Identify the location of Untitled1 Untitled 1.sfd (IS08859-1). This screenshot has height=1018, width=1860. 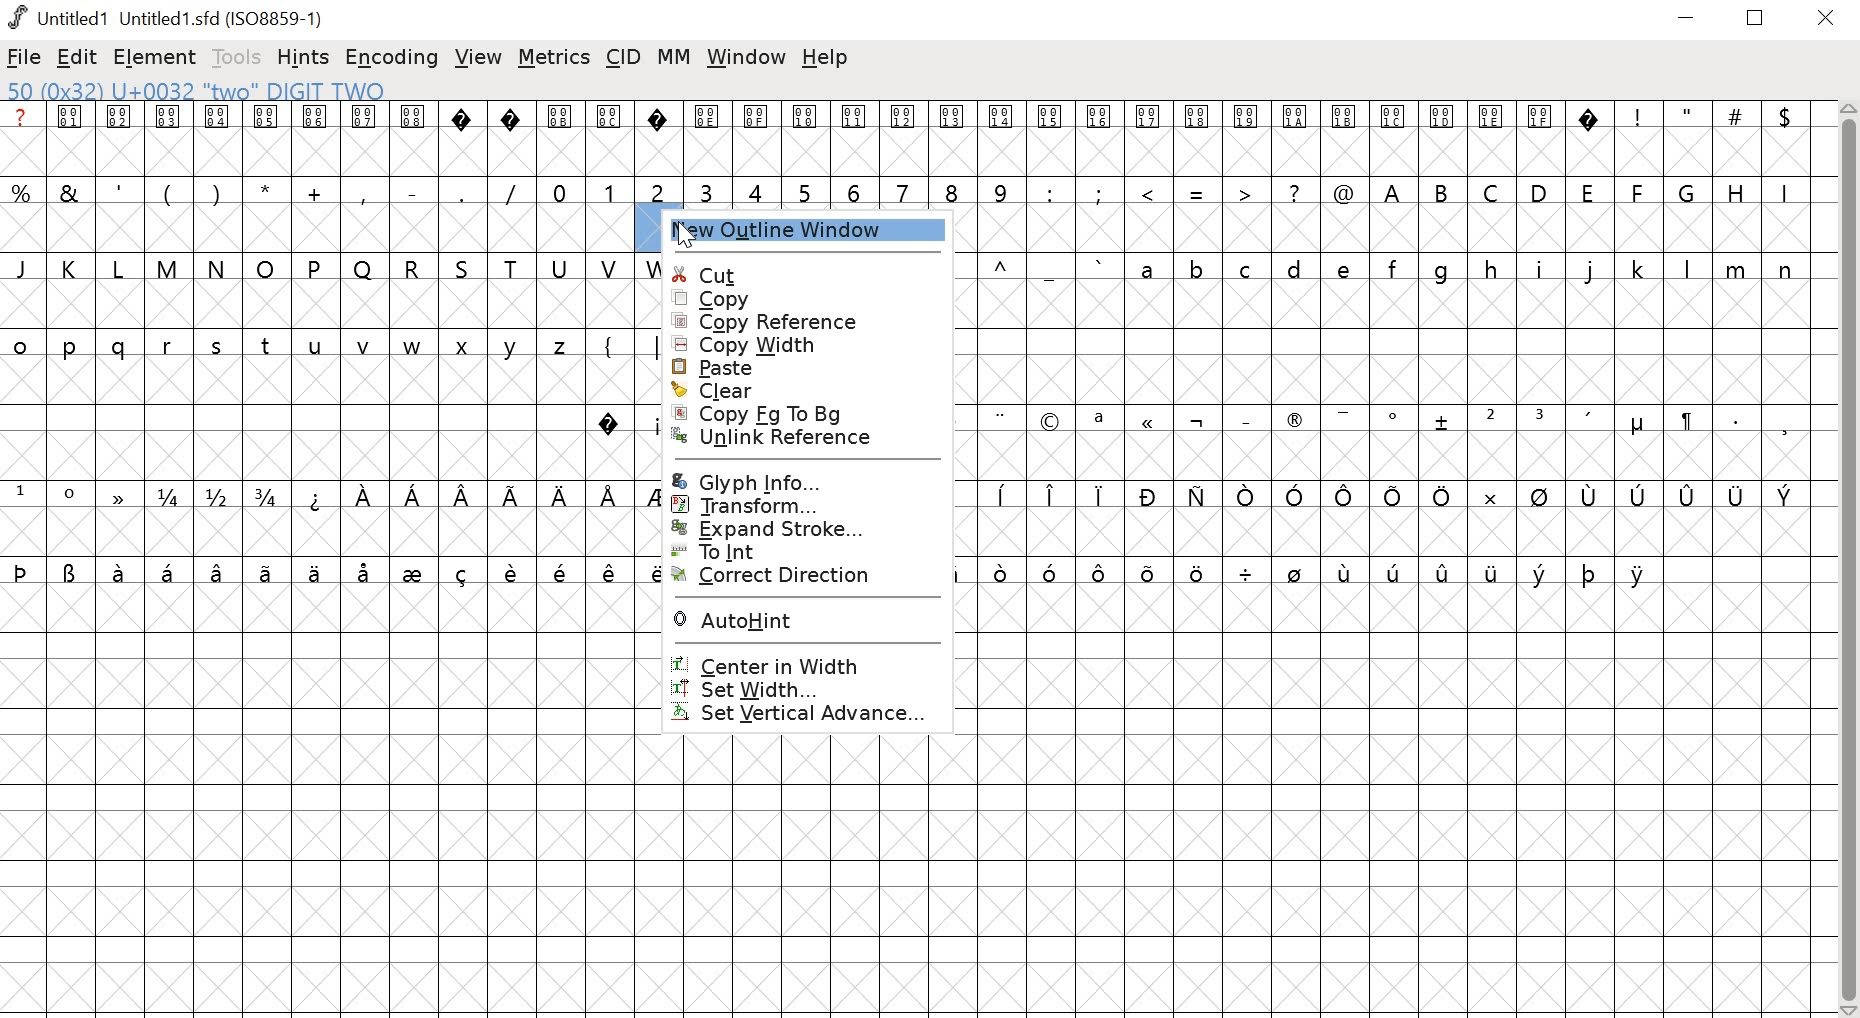
(173, 19).